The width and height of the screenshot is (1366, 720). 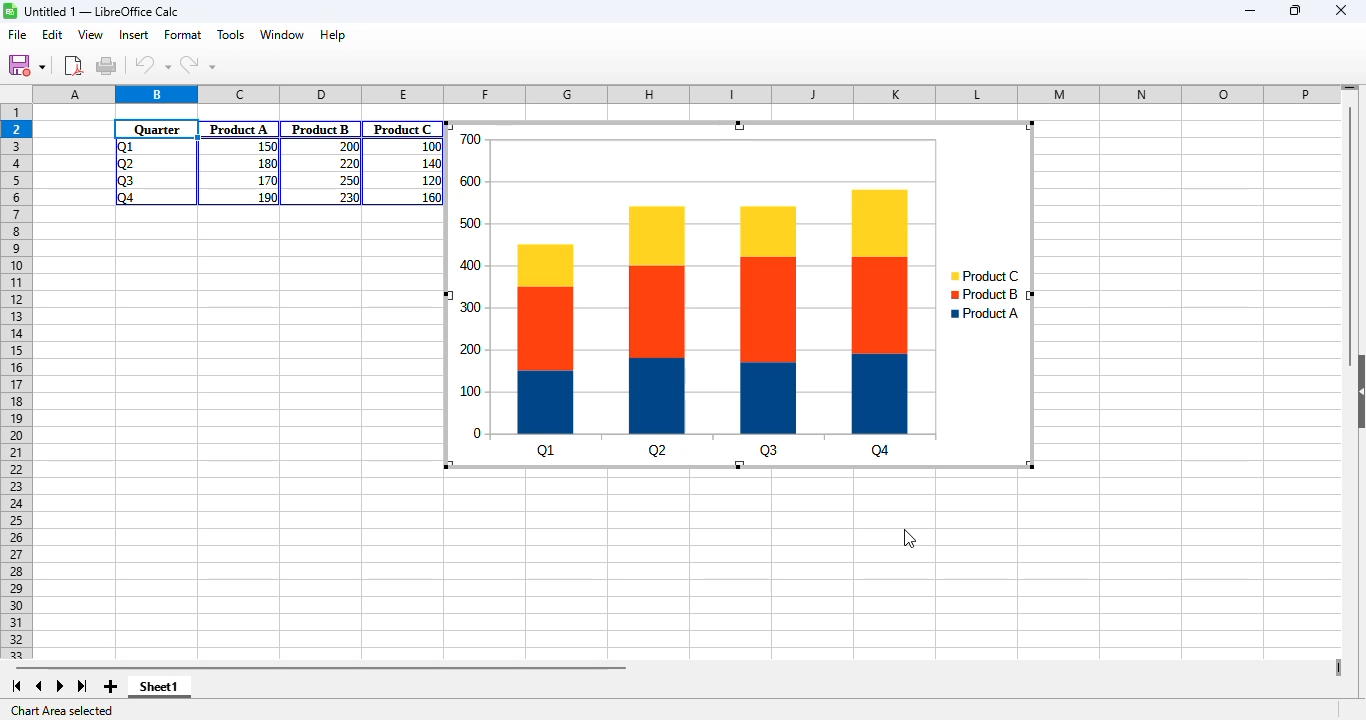 What do you see at coordinates (1297, 11) in the screenshot?
I see `maximize` at bounding box center [1297, 11].